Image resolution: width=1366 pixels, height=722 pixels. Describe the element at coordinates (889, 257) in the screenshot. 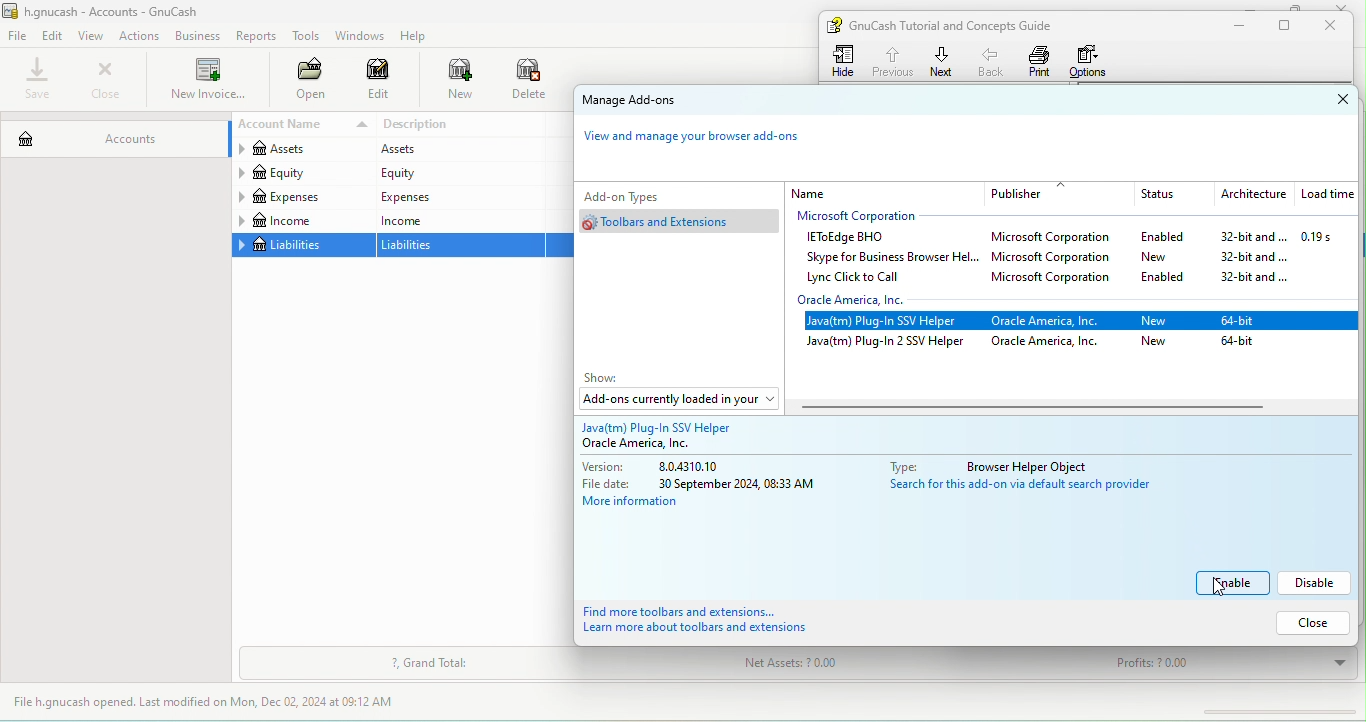

I see `skype for business browser hel` at that location.